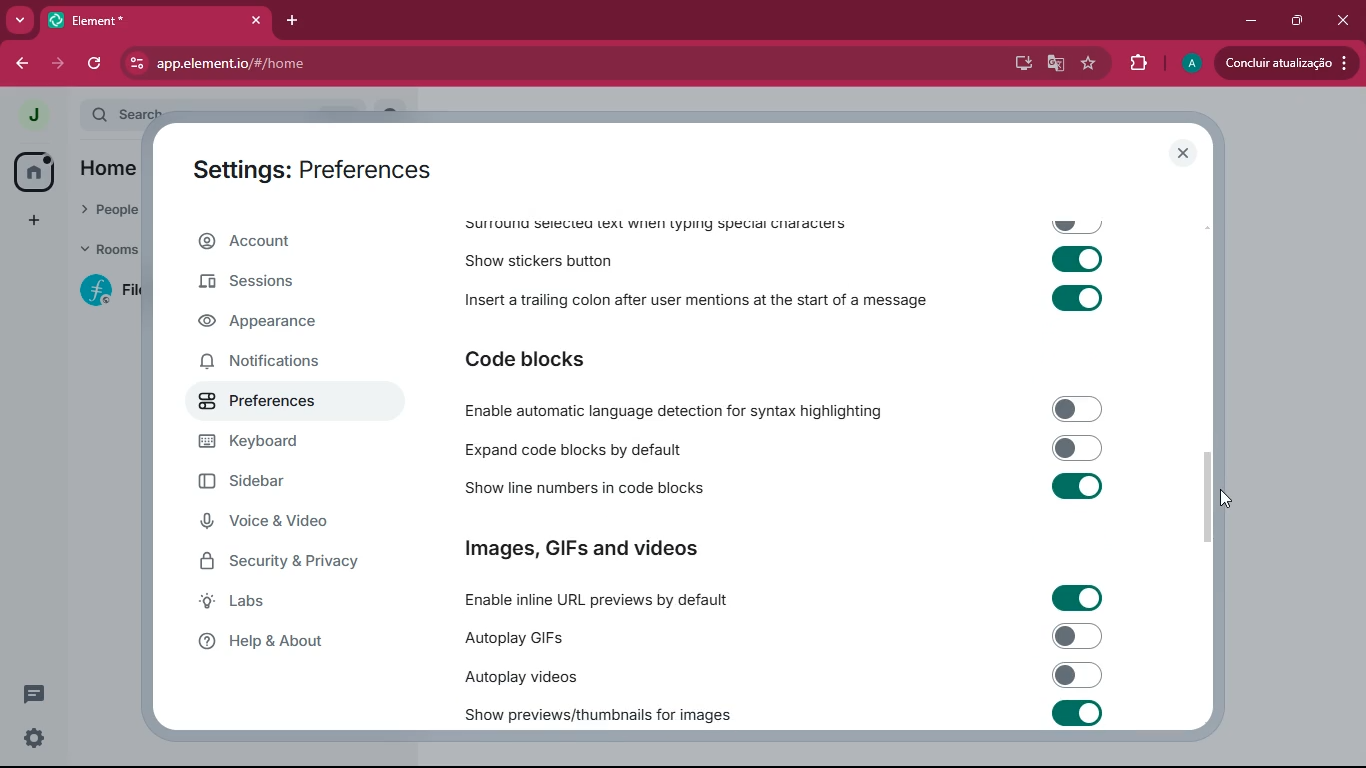 This screenshot has width=1366, height=768. I want to click on favourite , so click(1087, 65).